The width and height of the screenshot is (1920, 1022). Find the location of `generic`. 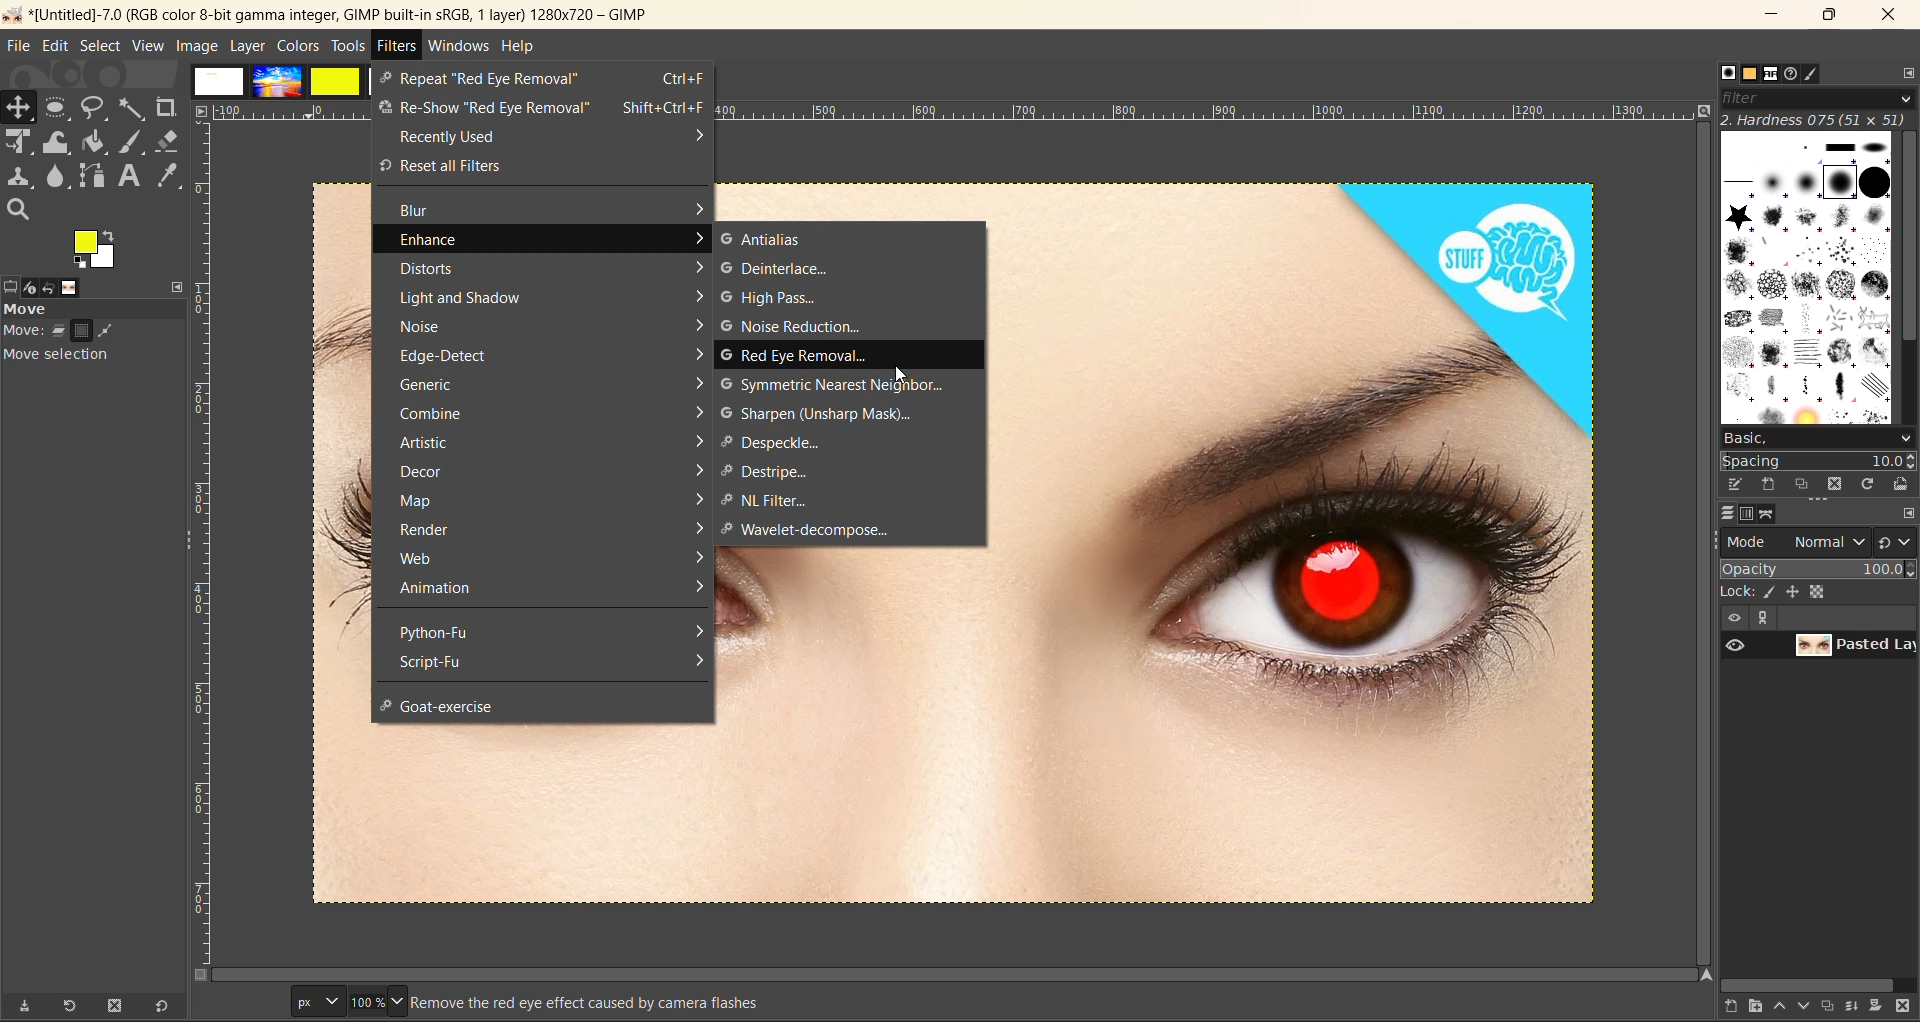

generic is located at coordinates (550, 383).